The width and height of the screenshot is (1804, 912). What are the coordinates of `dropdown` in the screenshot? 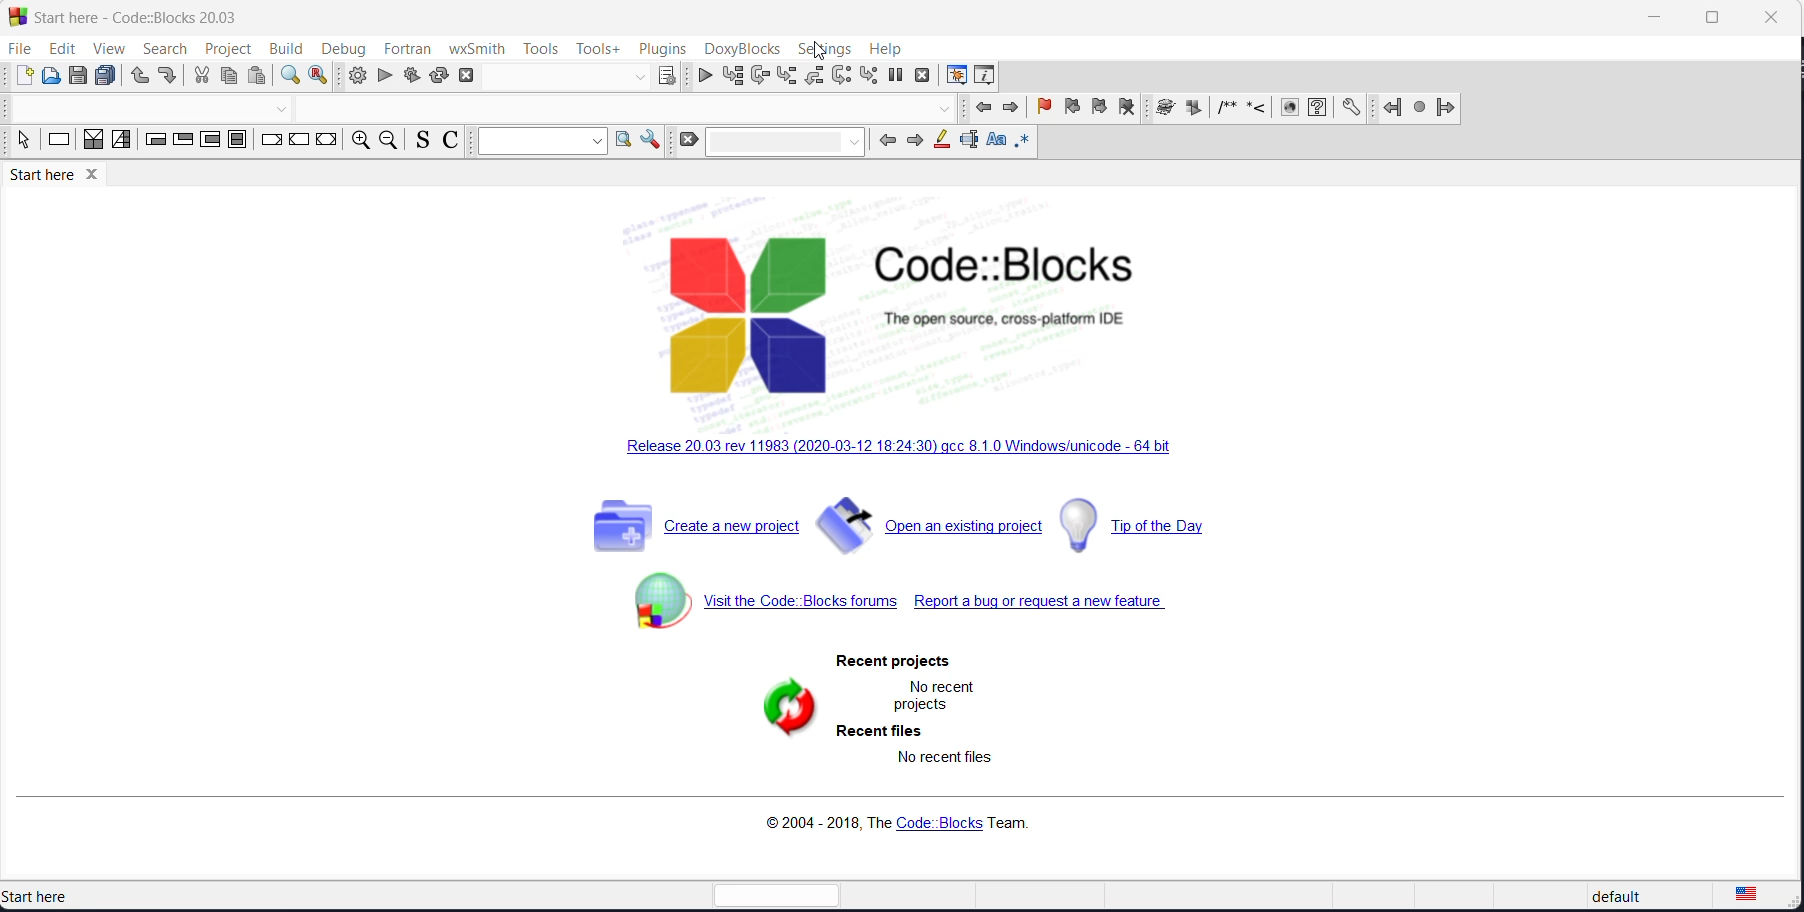 It's located at (783, 142).